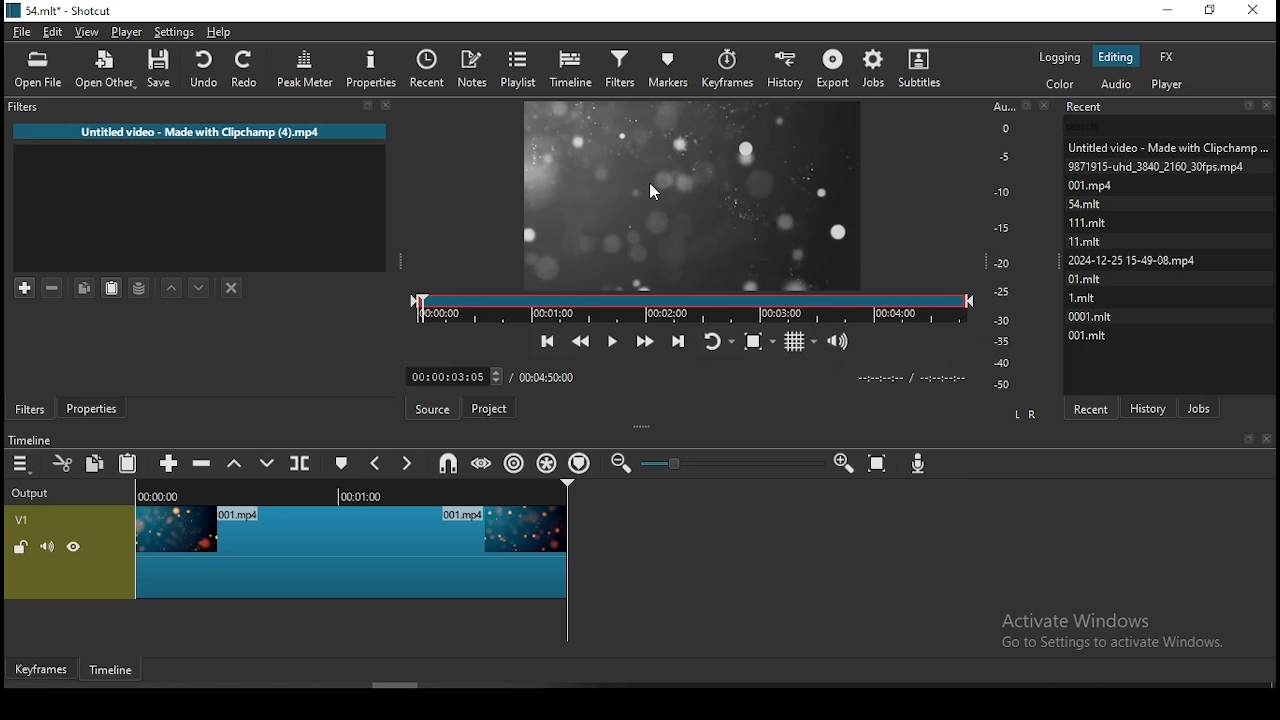  Describe the element at coordinates (159, 70) in the screenshot. I see `save` at that location.